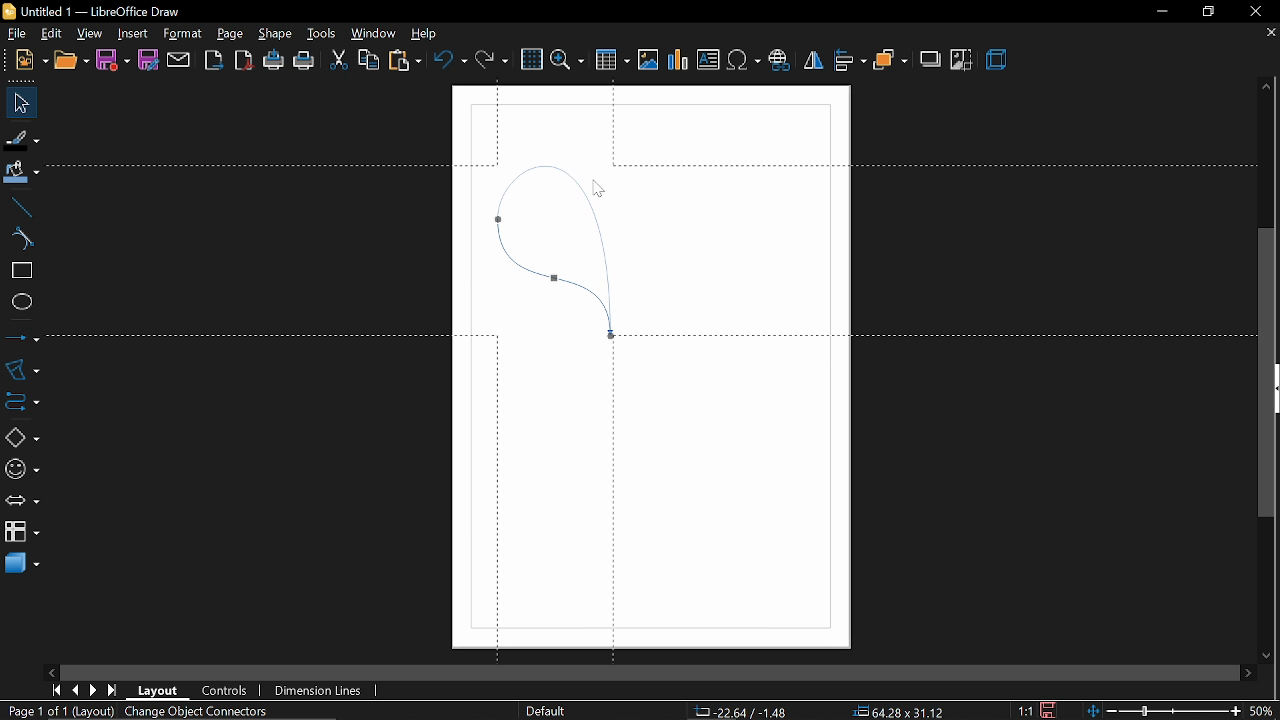 The image size is (1280, 720). What do you see at coordinates (1267, 374) in the screenshot?
I see `Vertical scrollbar` at bounding box center [1267, 374].